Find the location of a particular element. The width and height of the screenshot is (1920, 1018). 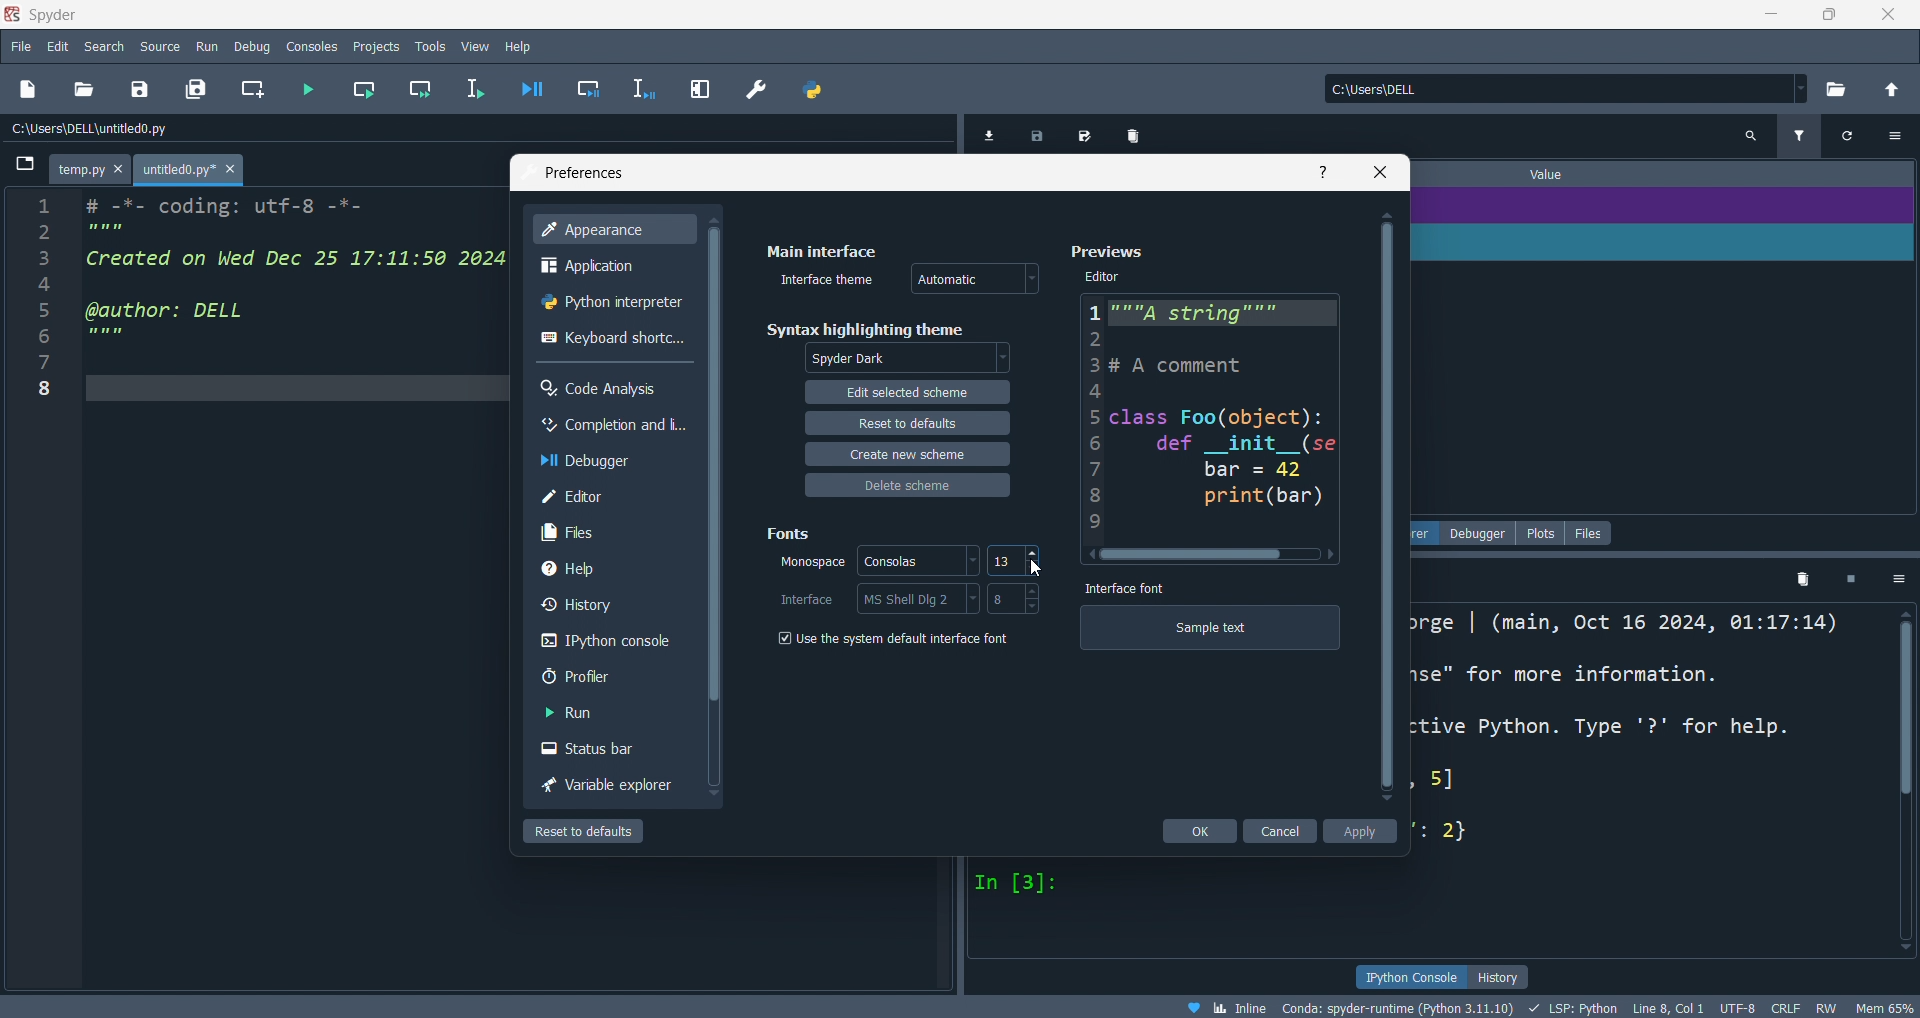

ok is located at coordinates (1199, 830).